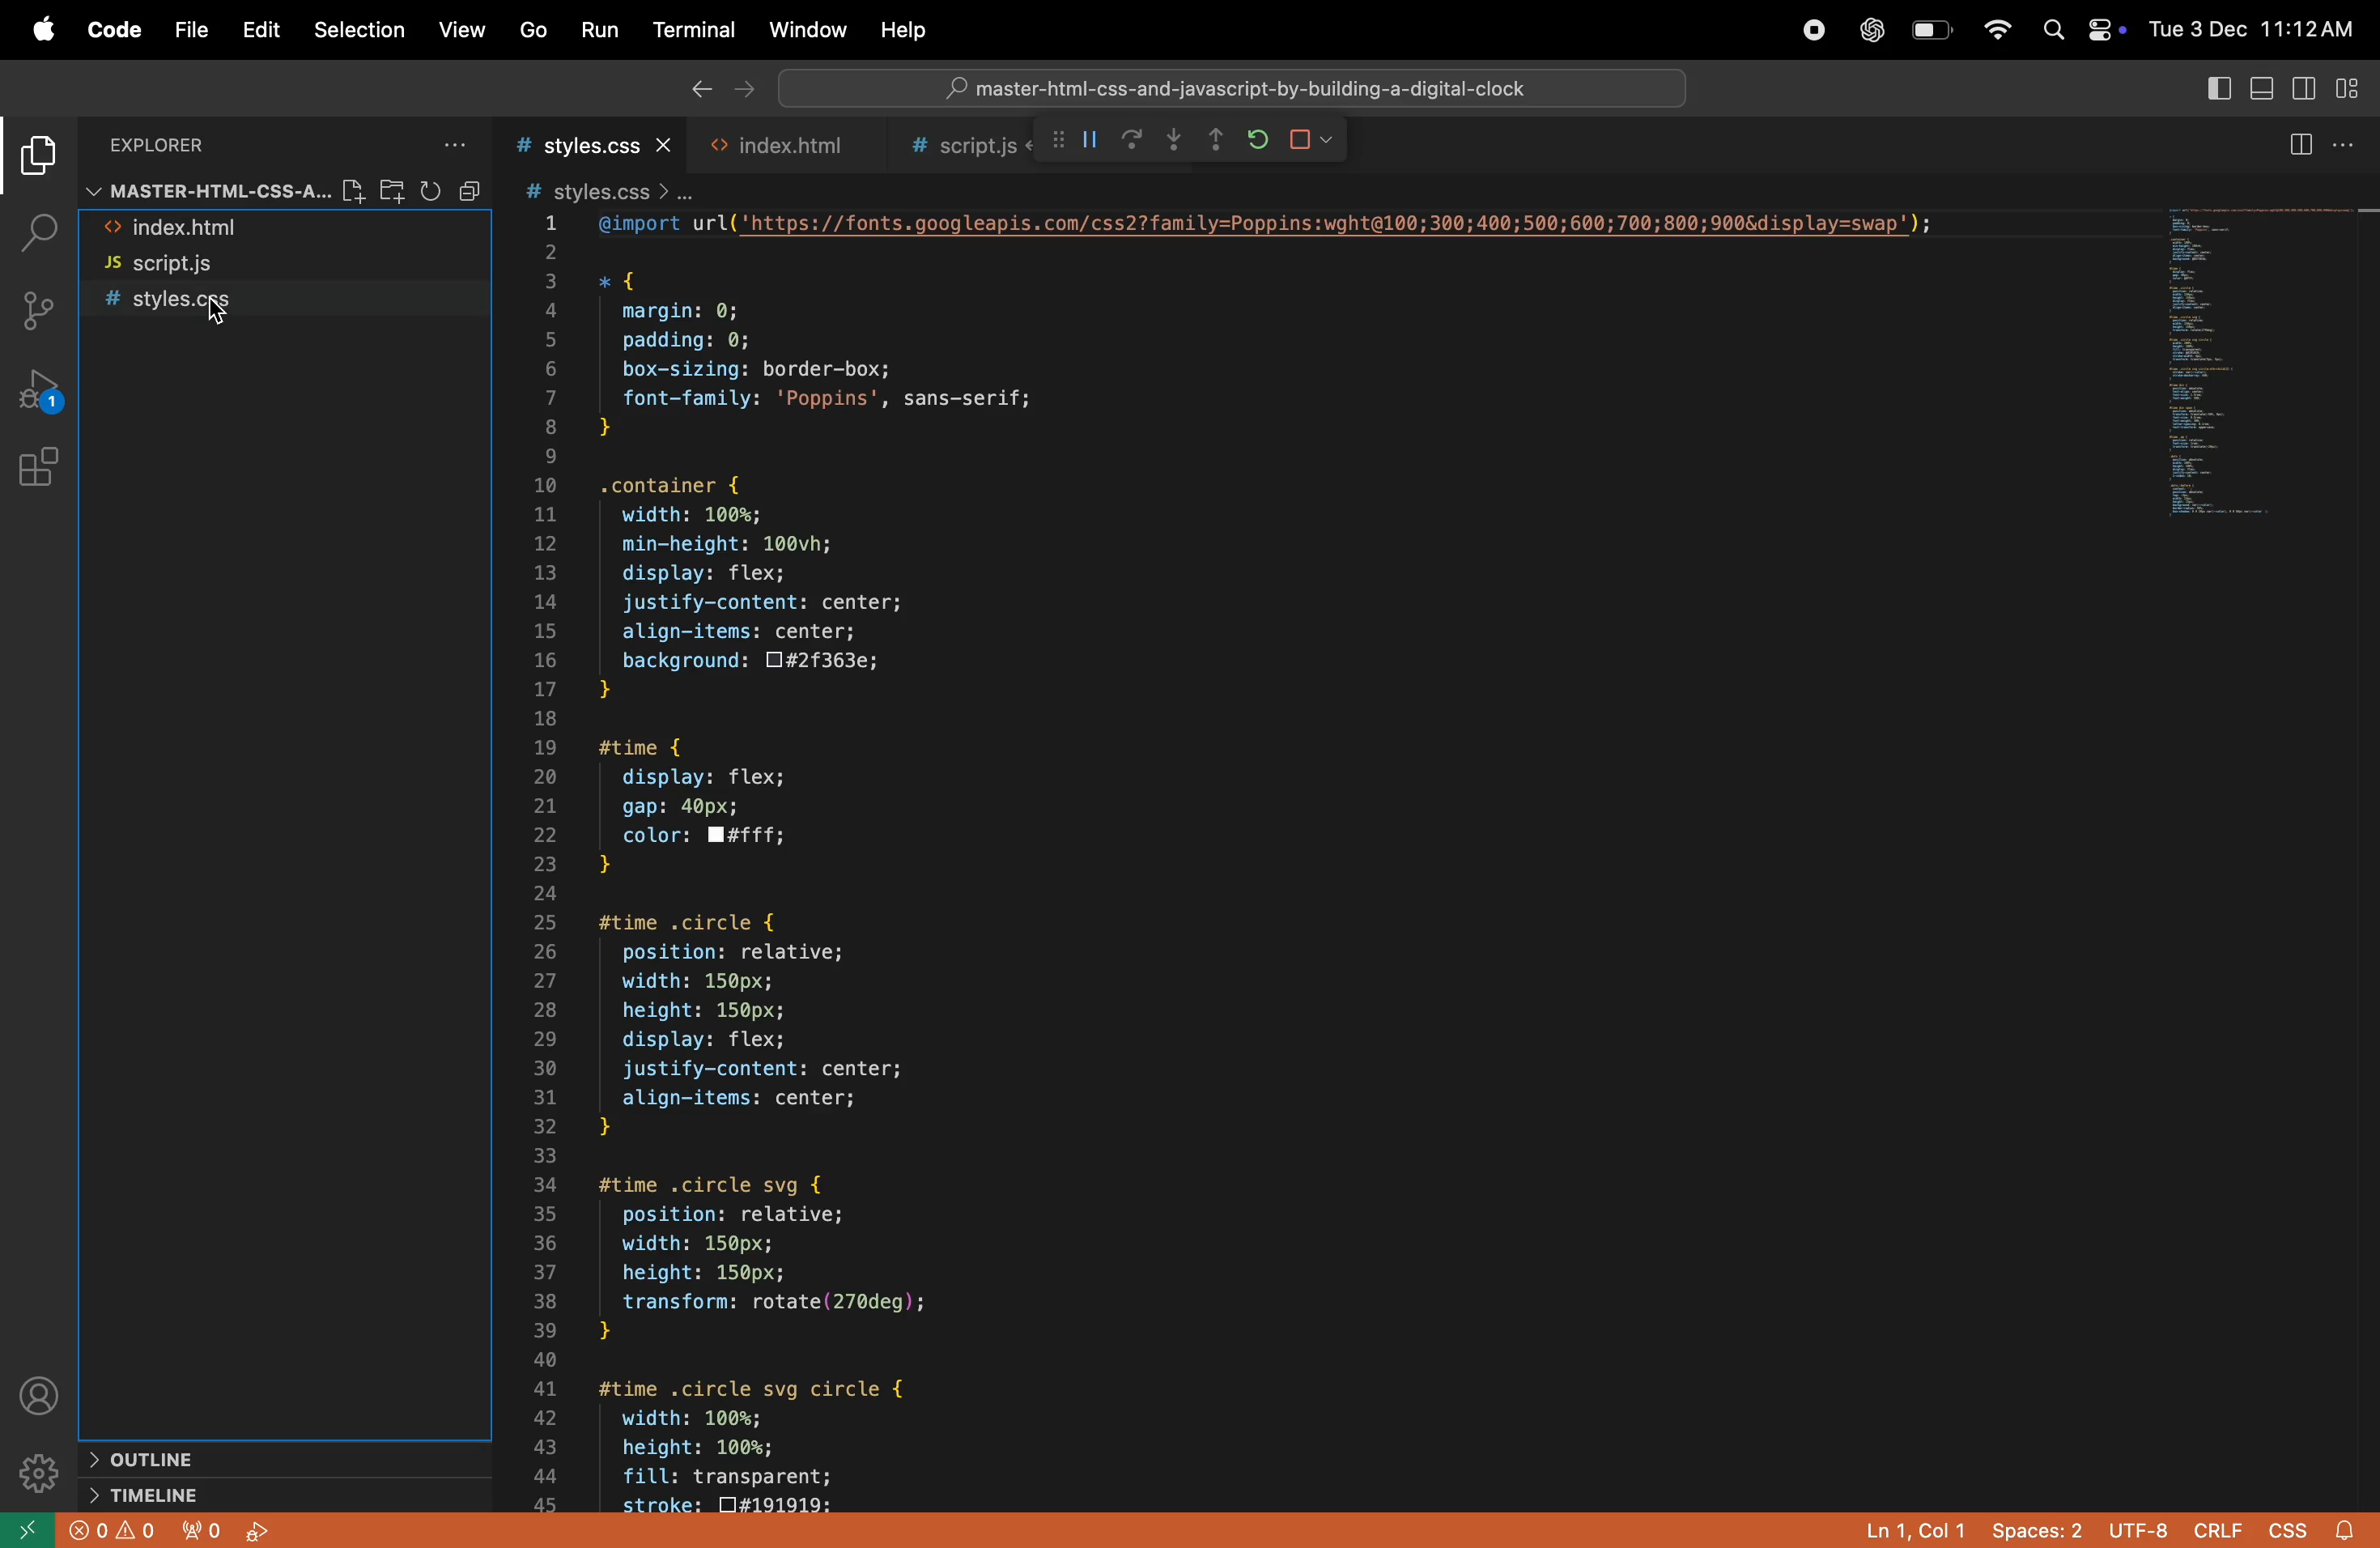  What do you see at coordinates (607, 189) in the screenshot?
I see `style css` at bounding box center [607, 189].